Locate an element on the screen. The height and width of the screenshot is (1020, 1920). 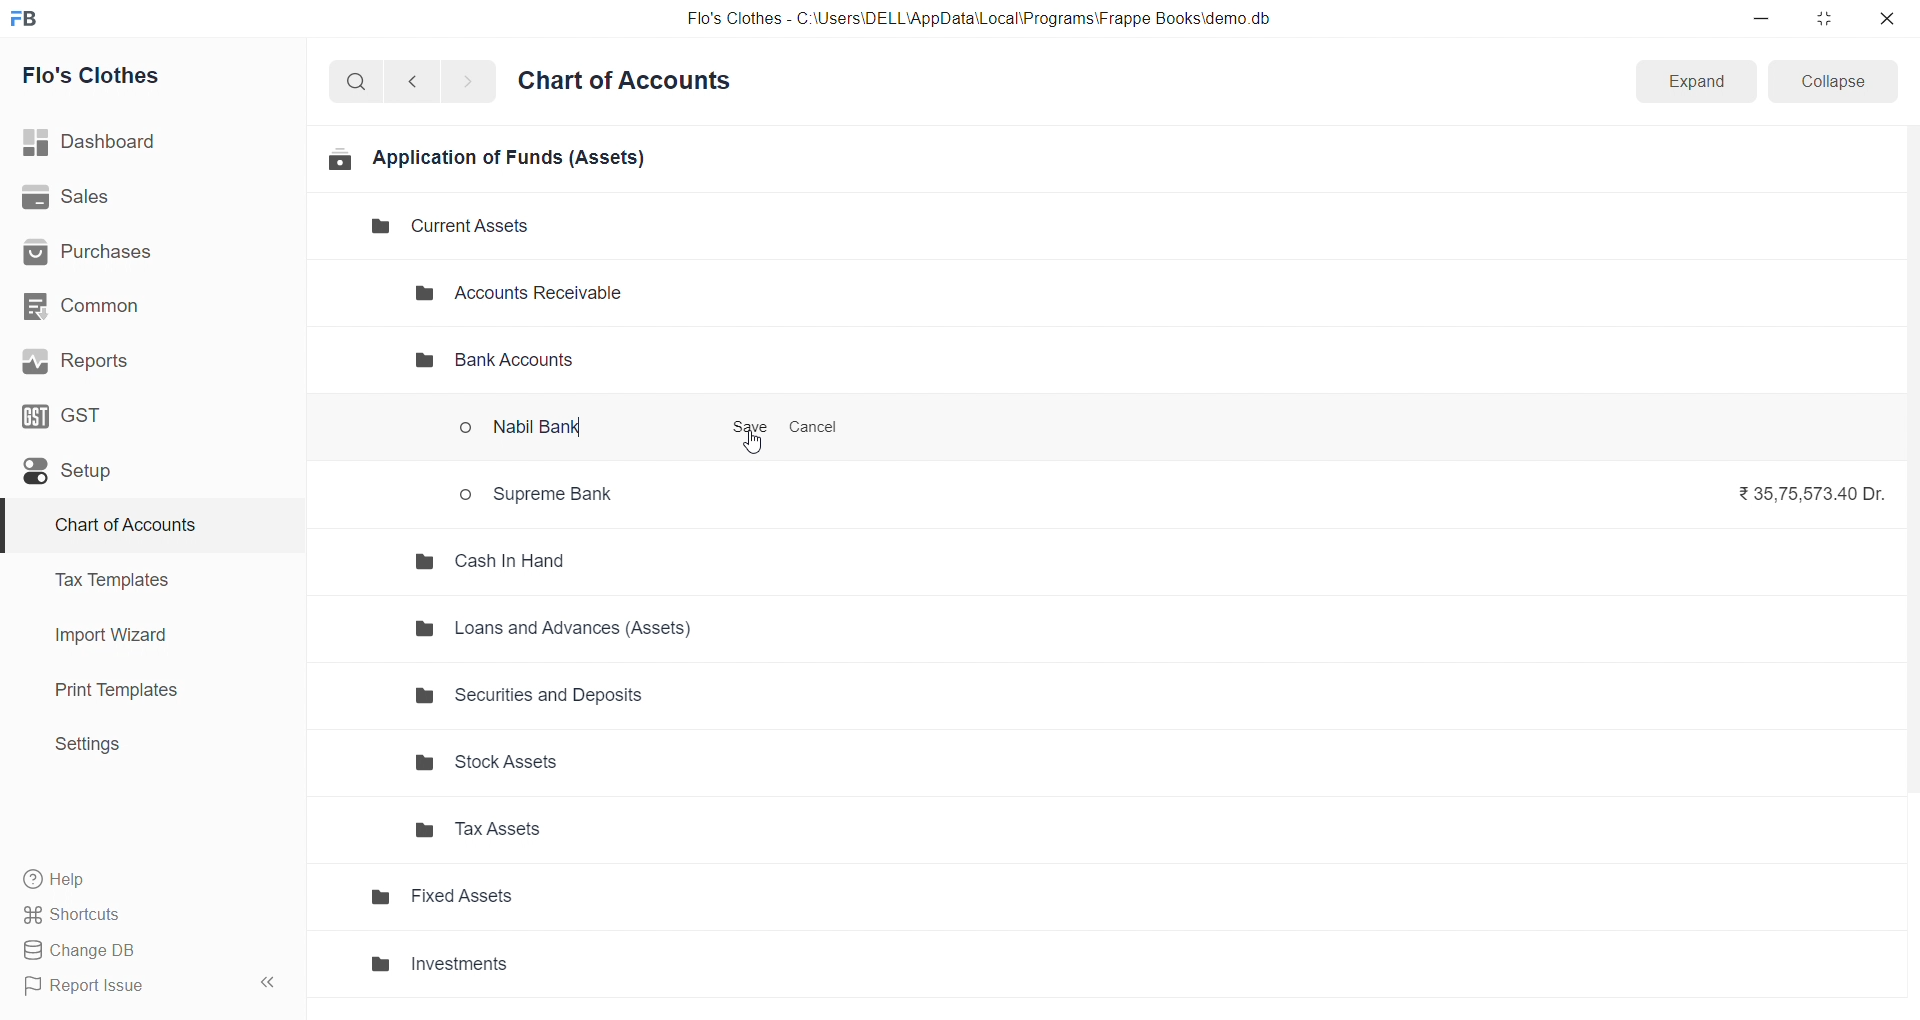
Shortcuts is located at coordinates (146, 913).